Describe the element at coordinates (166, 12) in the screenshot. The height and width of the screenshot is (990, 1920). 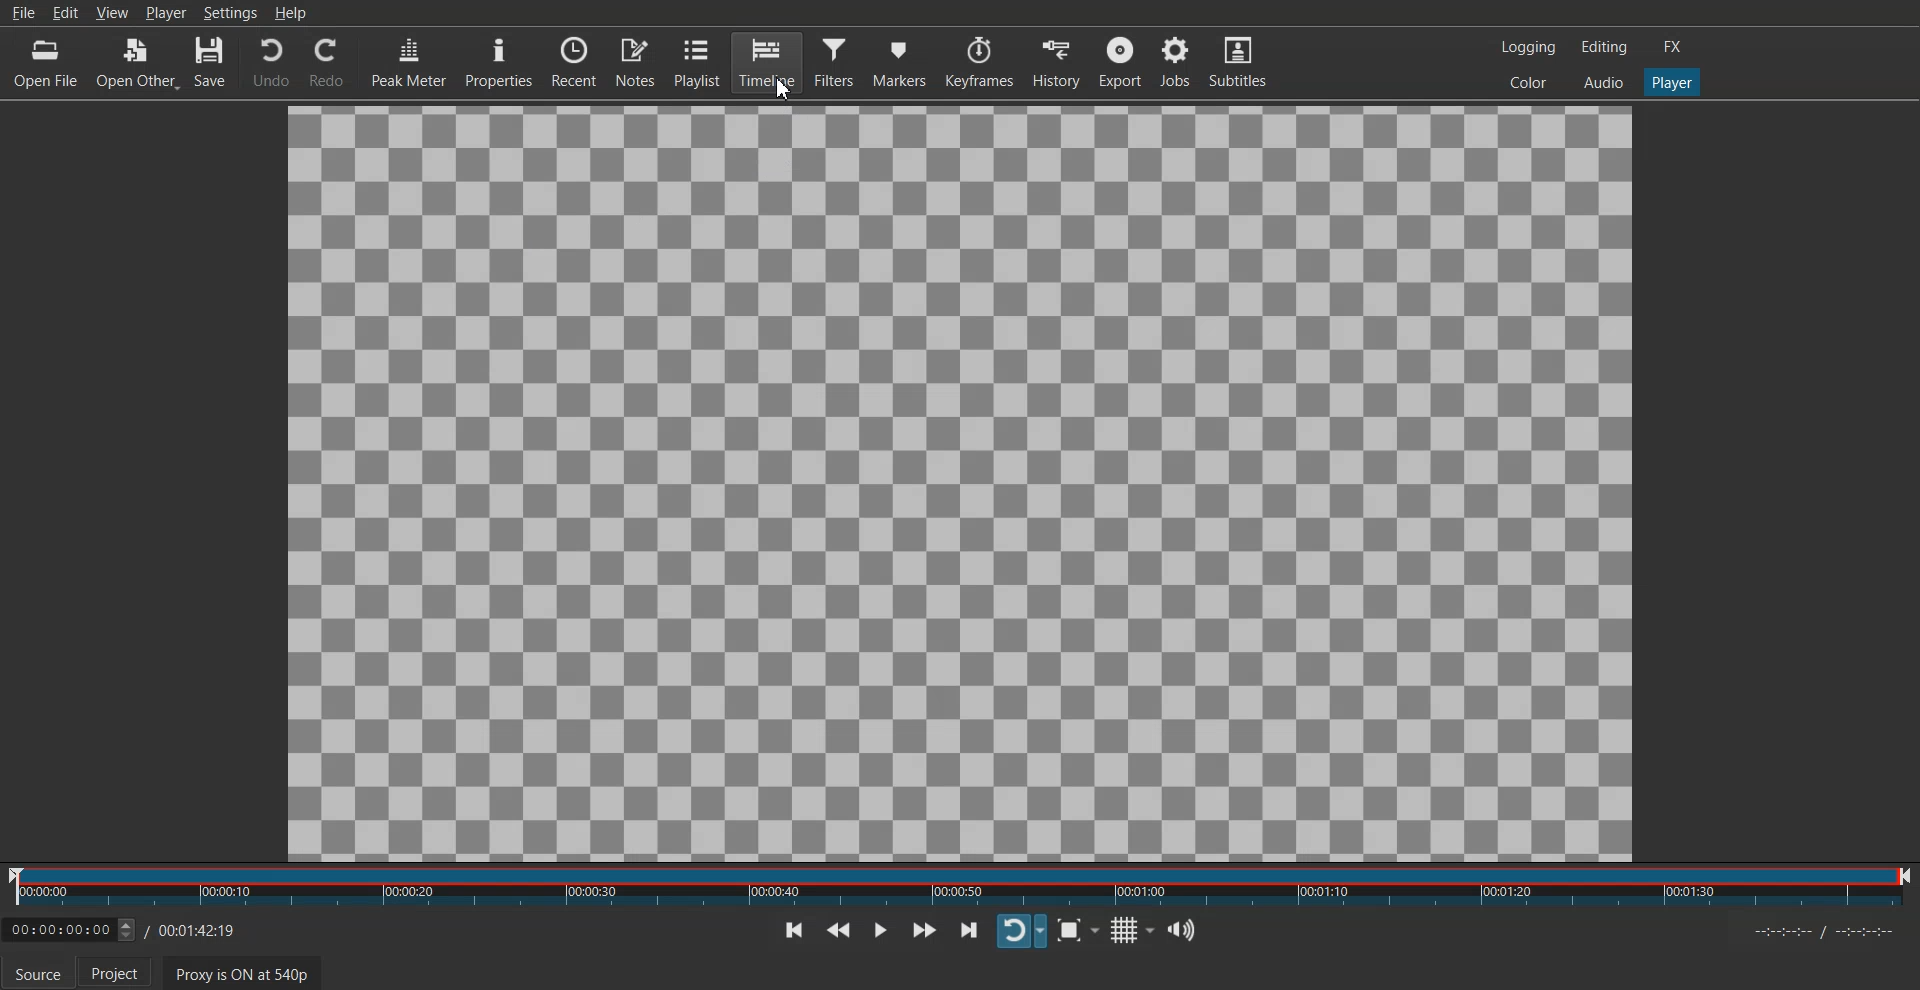
I see `Player` at that location.